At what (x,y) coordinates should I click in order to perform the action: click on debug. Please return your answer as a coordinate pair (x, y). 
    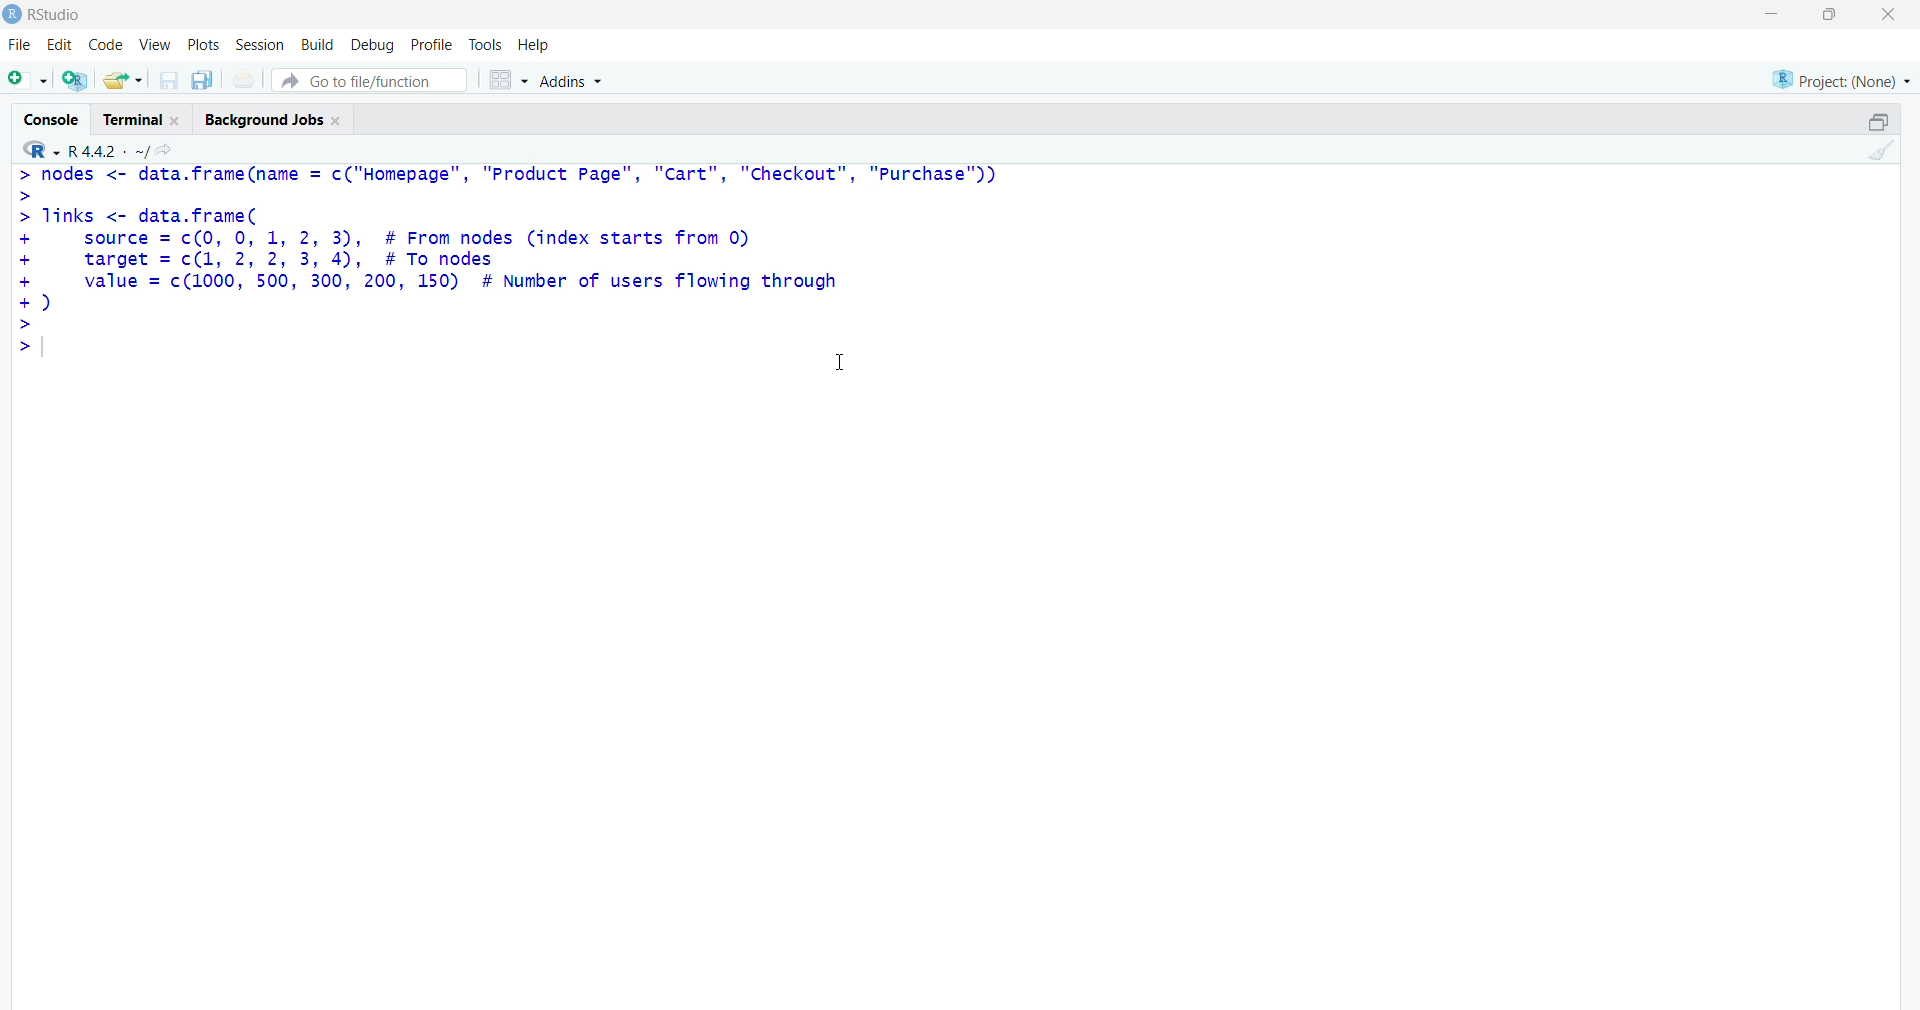
    Looking at the image, I should click on (370, 45).